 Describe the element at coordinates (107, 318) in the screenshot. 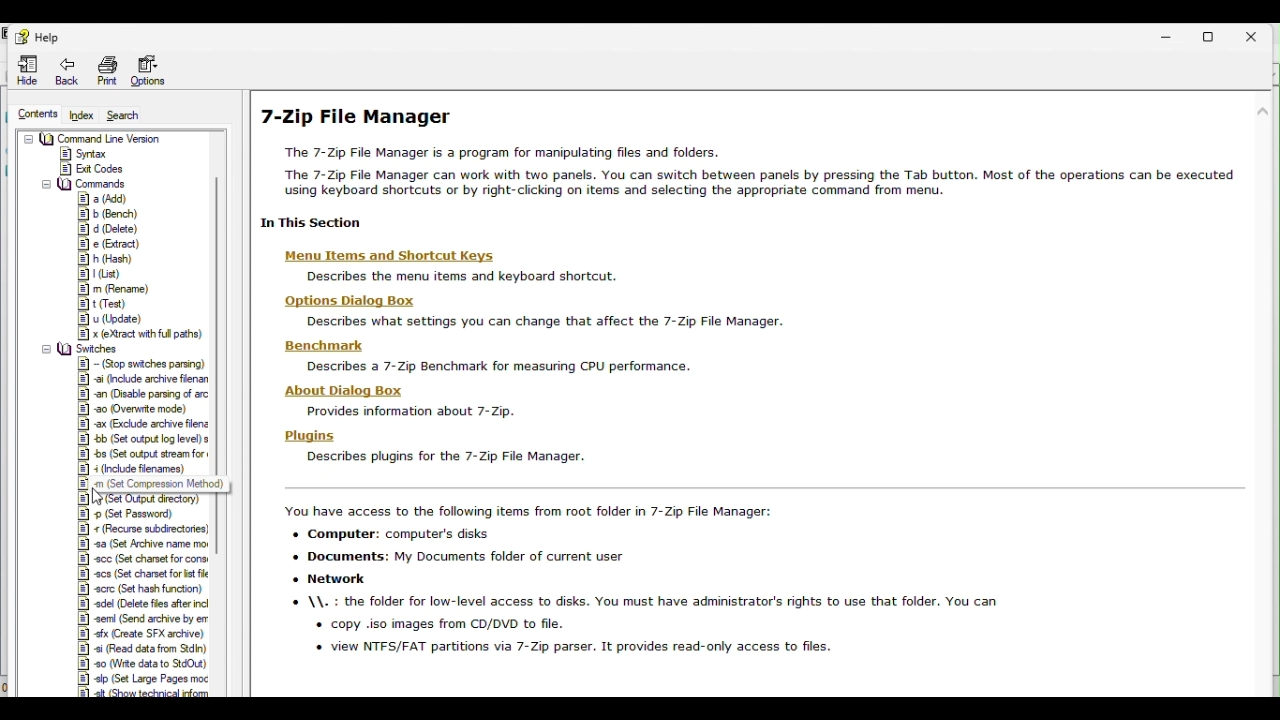

I see `update` at that location.